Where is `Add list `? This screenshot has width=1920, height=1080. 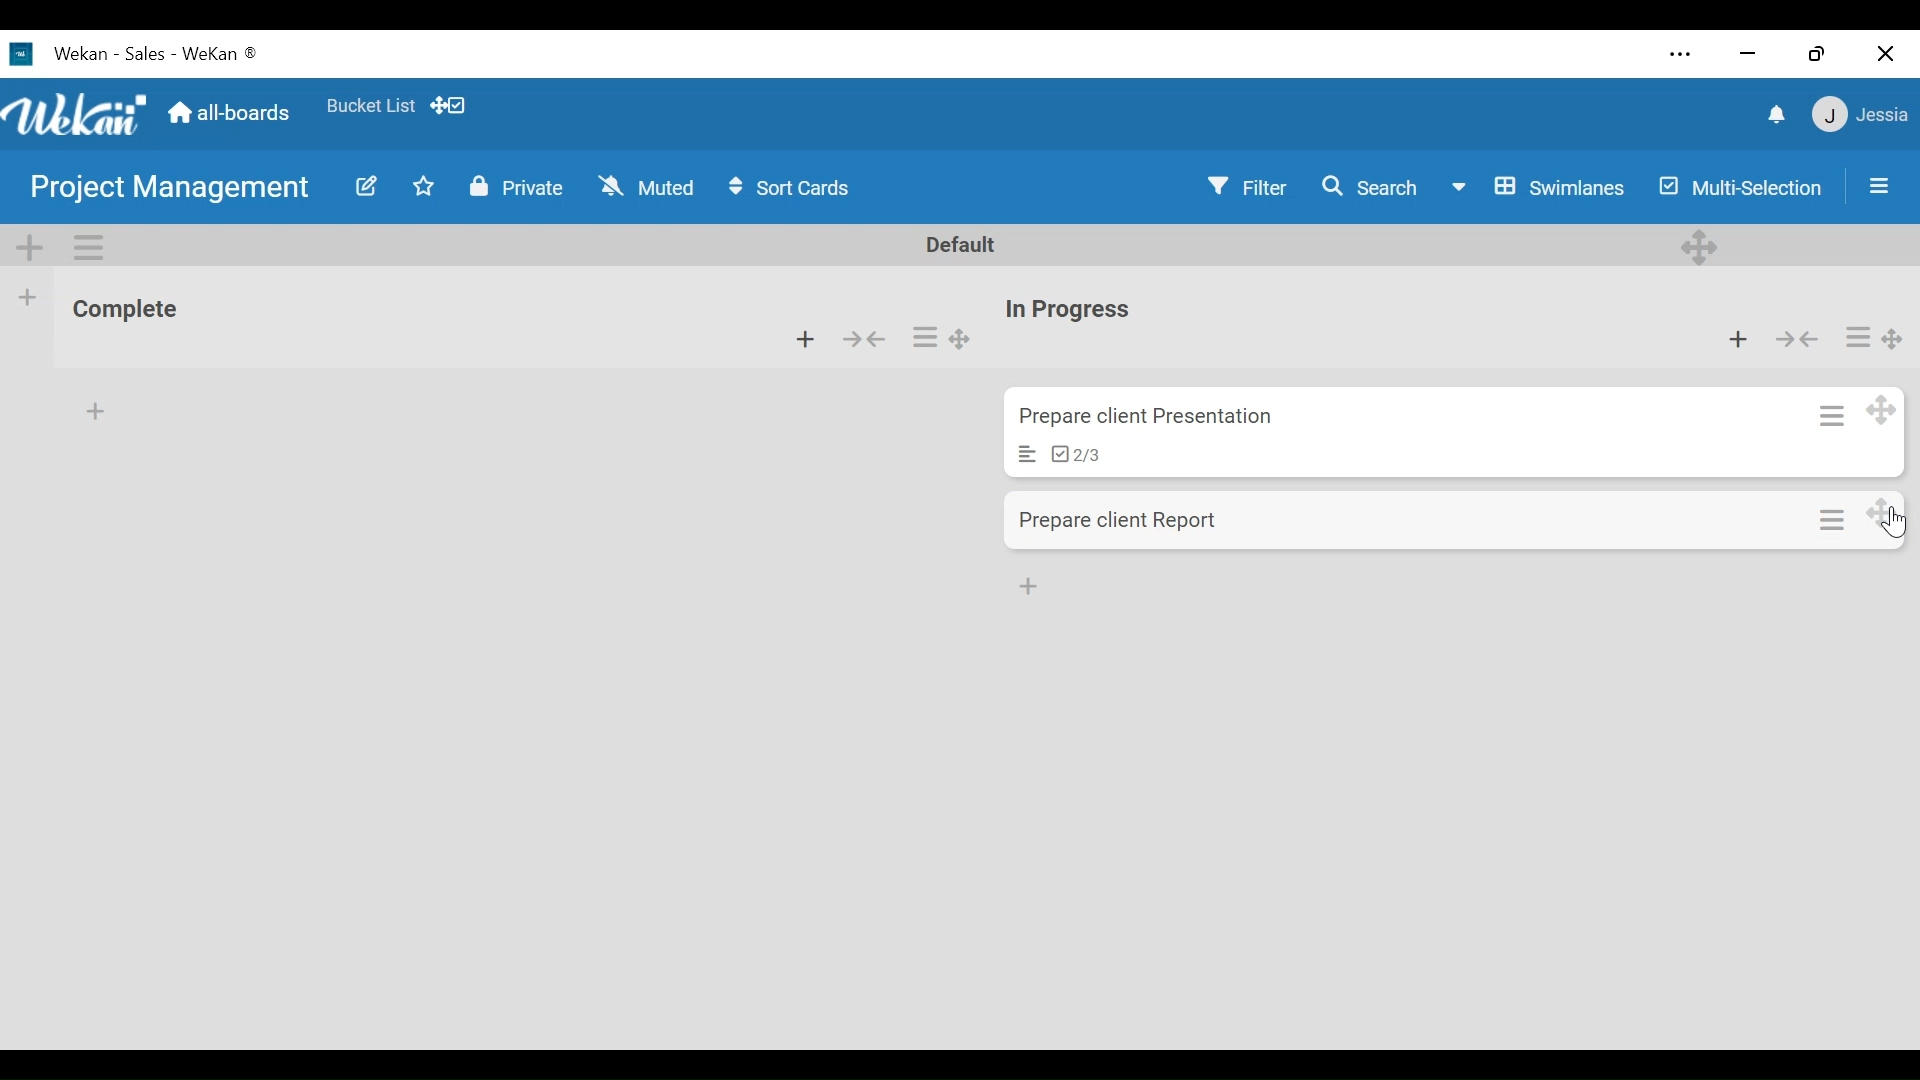 Add list  is located at coordinates (27, 297).